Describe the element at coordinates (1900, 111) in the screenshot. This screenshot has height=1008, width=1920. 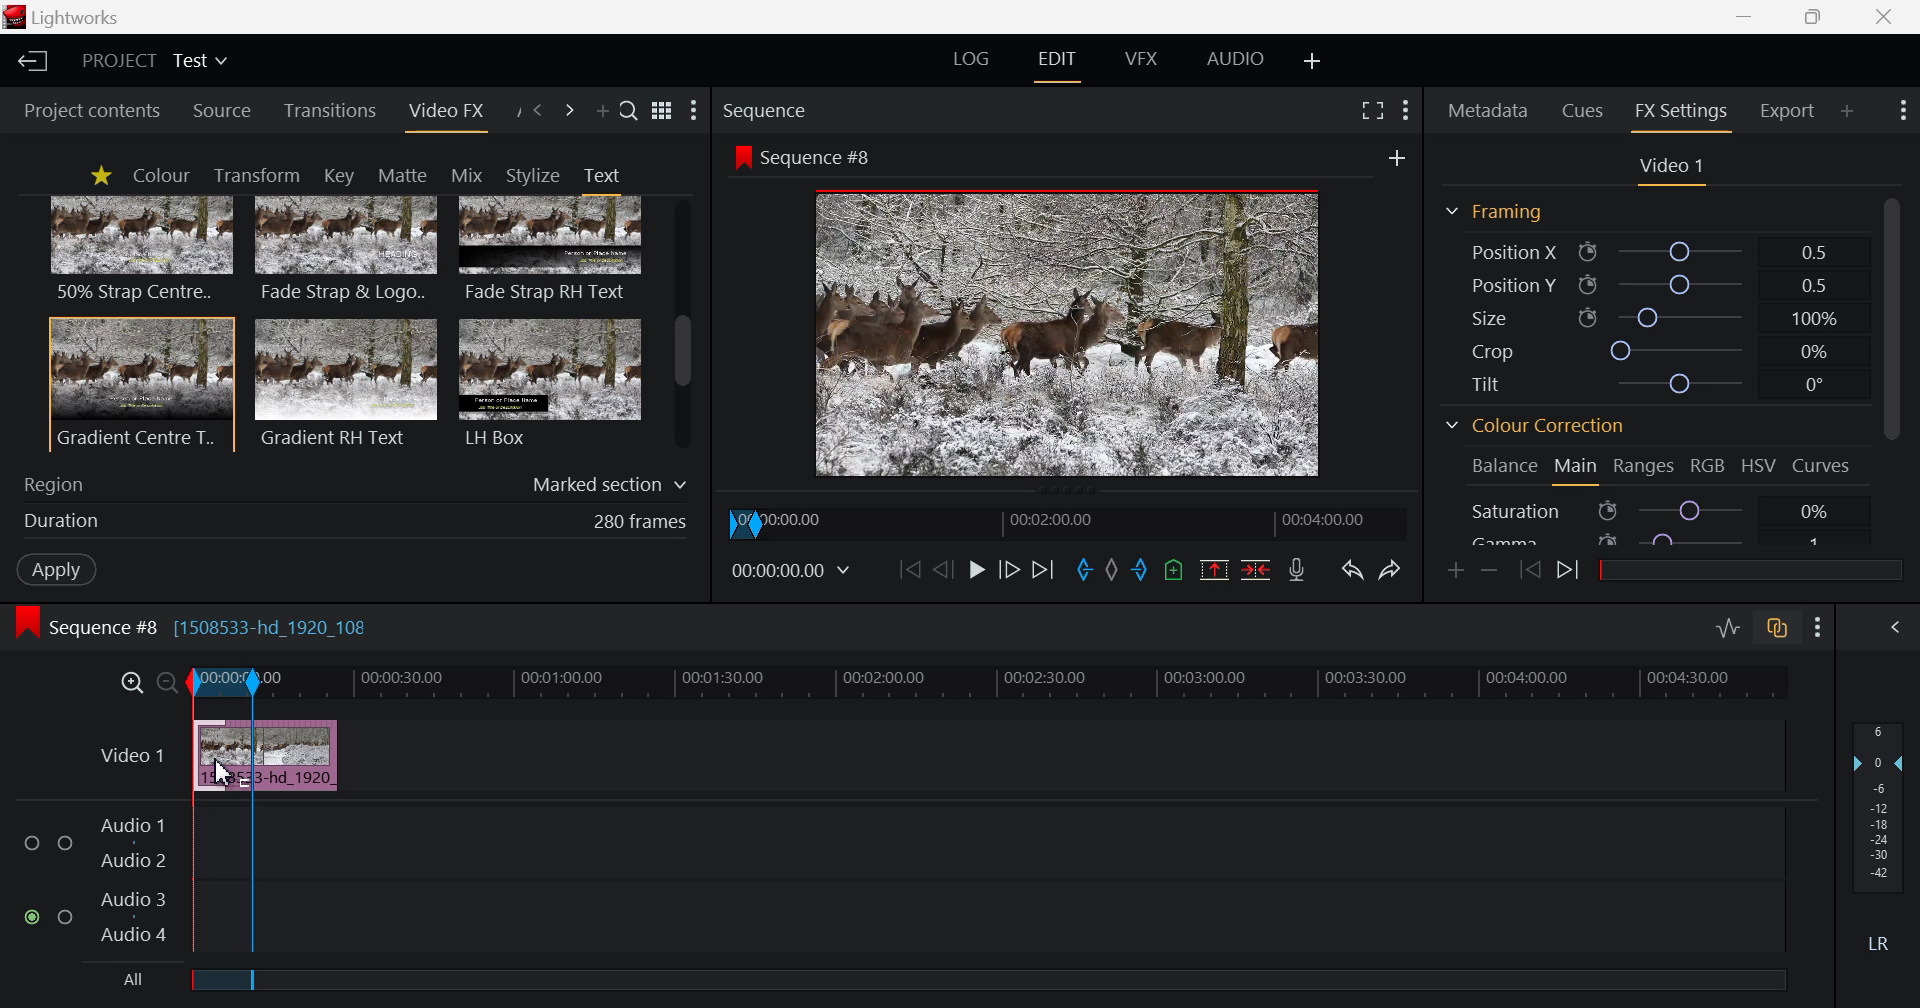
I see `Show Settings` at that location.